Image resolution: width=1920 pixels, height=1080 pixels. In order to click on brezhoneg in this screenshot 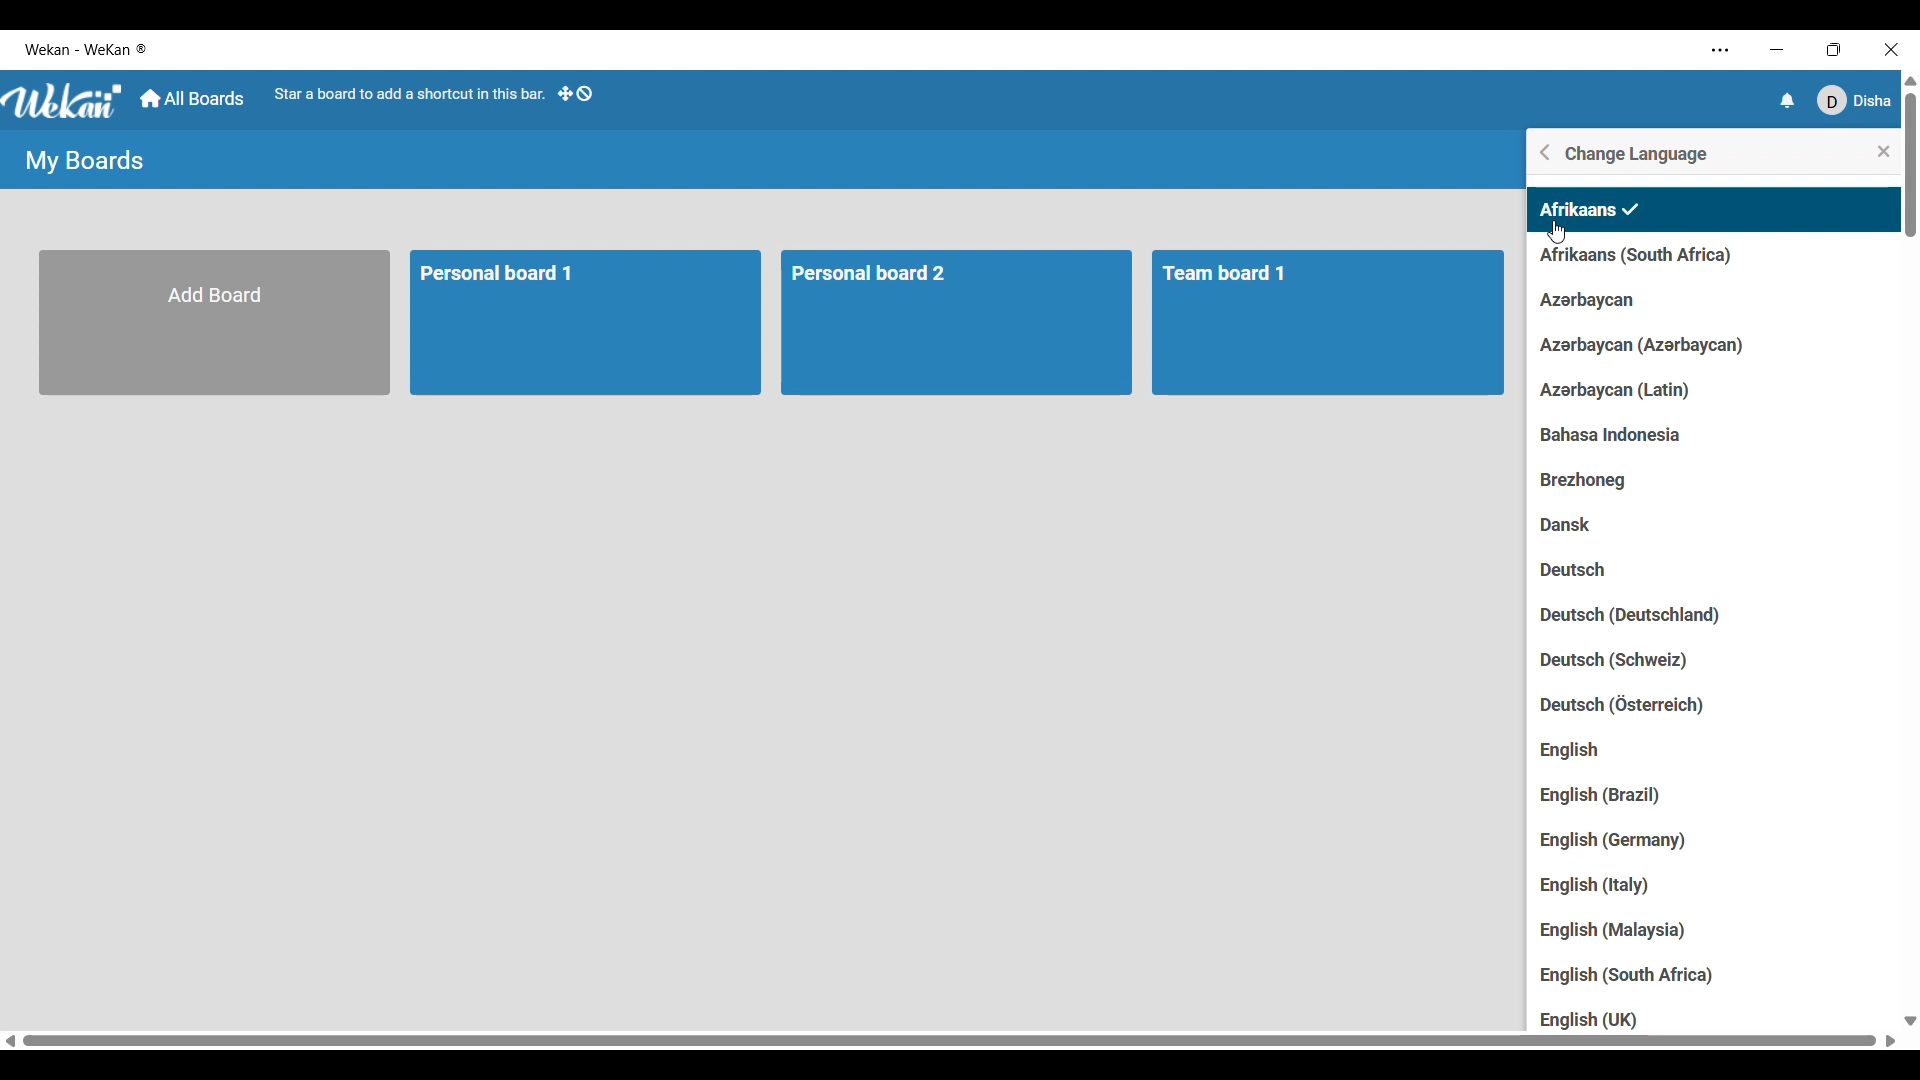, I will do `click(1597, 481)`.